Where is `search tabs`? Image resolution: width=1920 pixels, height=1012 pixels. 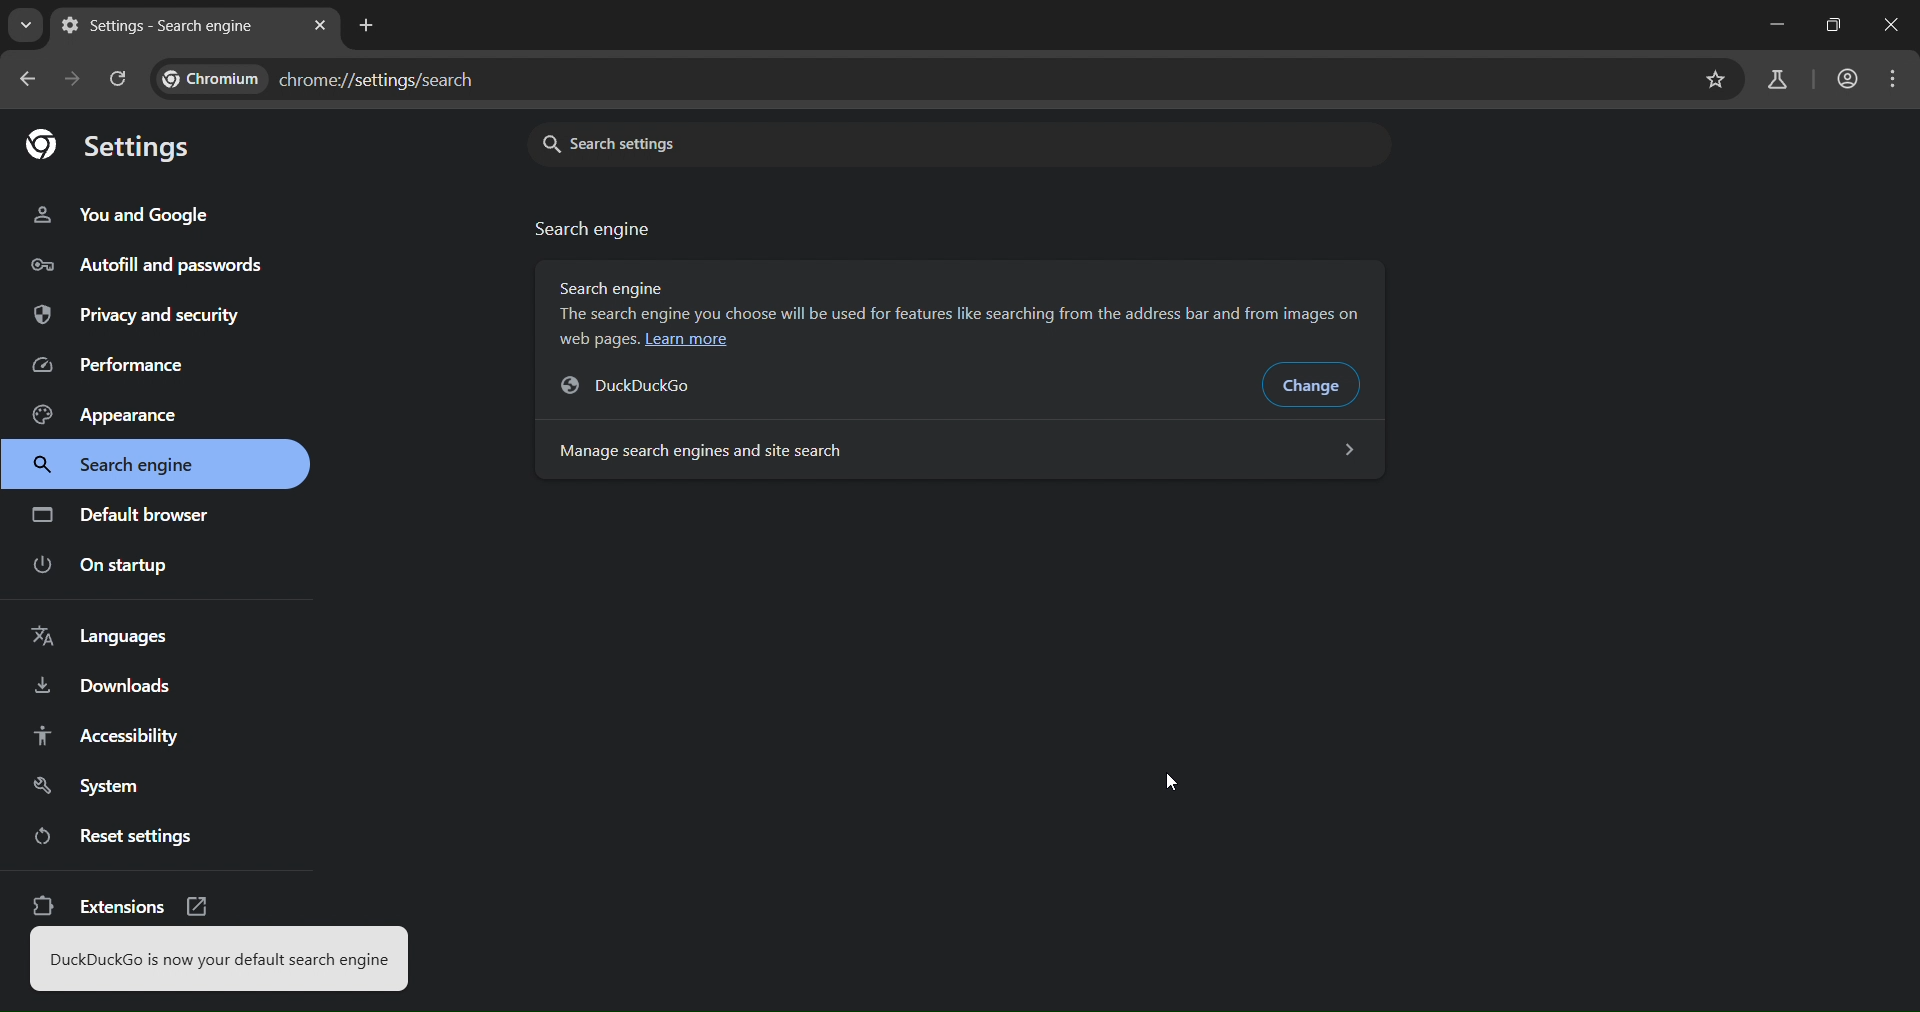 search tabs is located at coordinates (25, 29).